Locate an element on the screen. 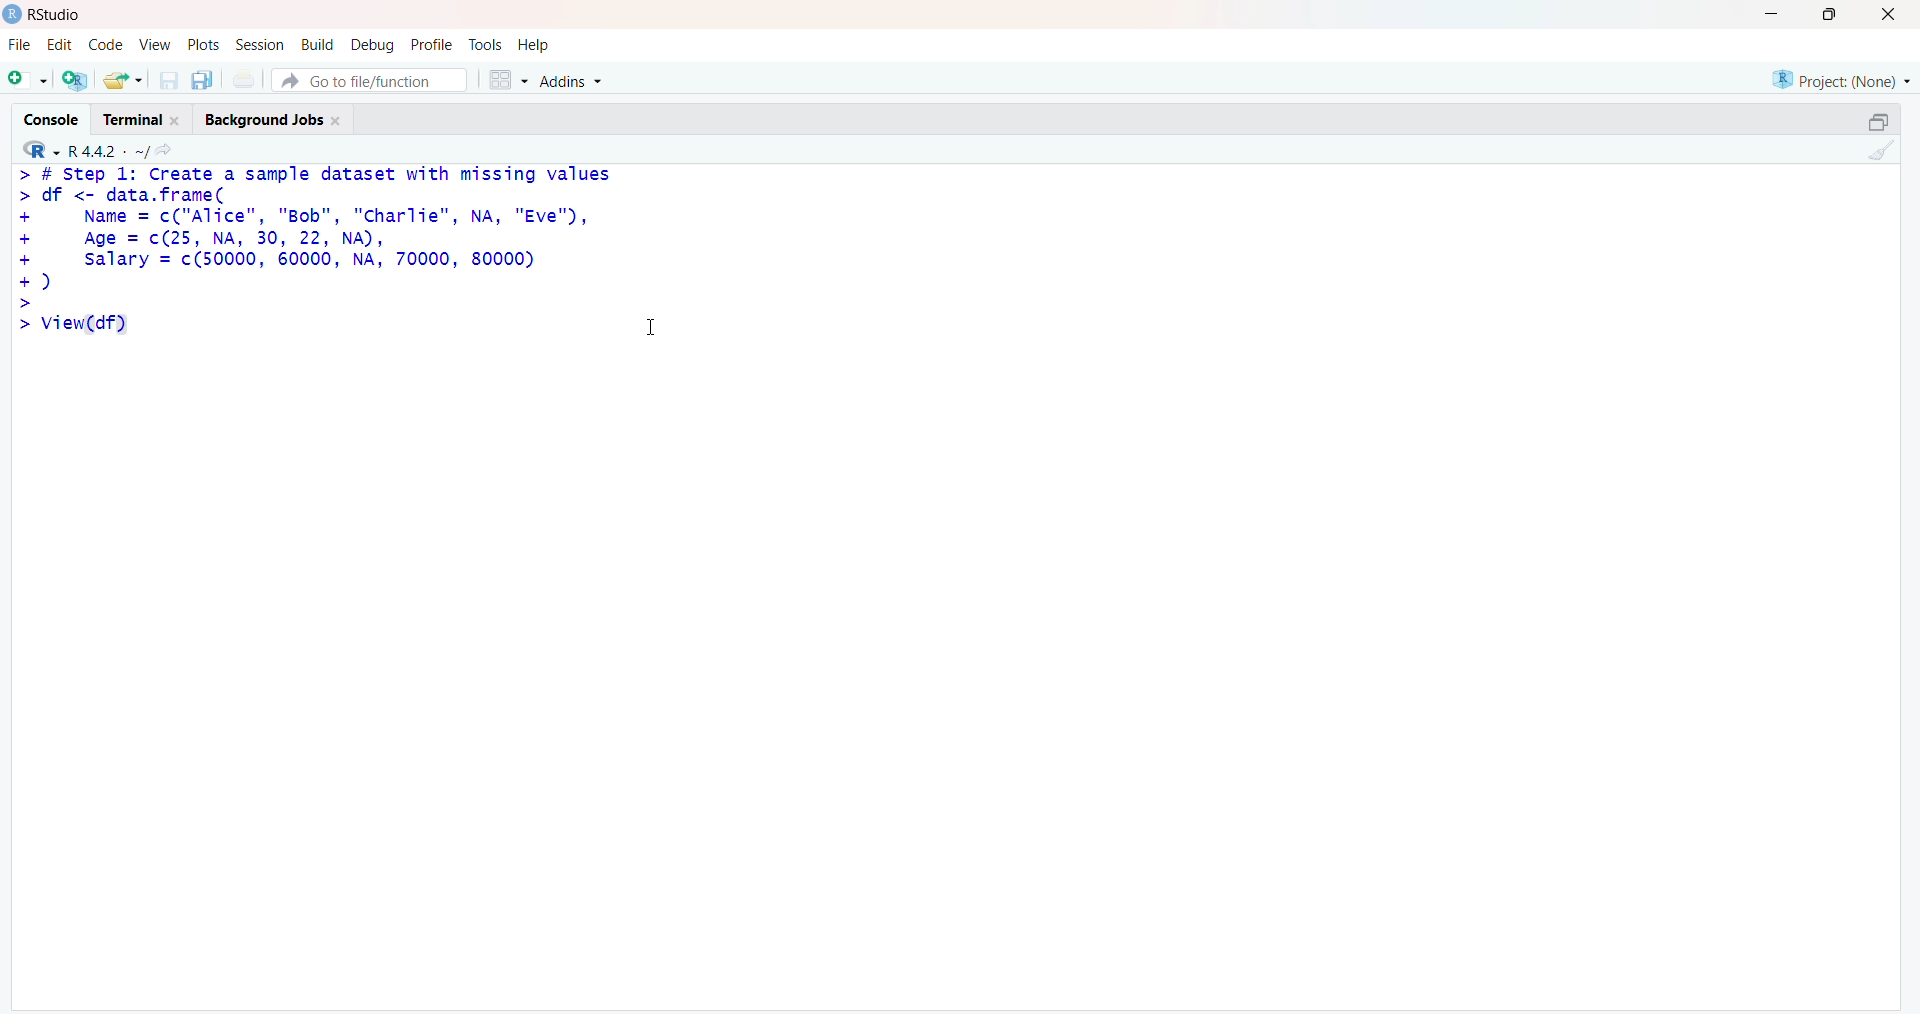 The height and width of the screenshot is (1014, 1920). Posts is located at coordinates (203, 43).